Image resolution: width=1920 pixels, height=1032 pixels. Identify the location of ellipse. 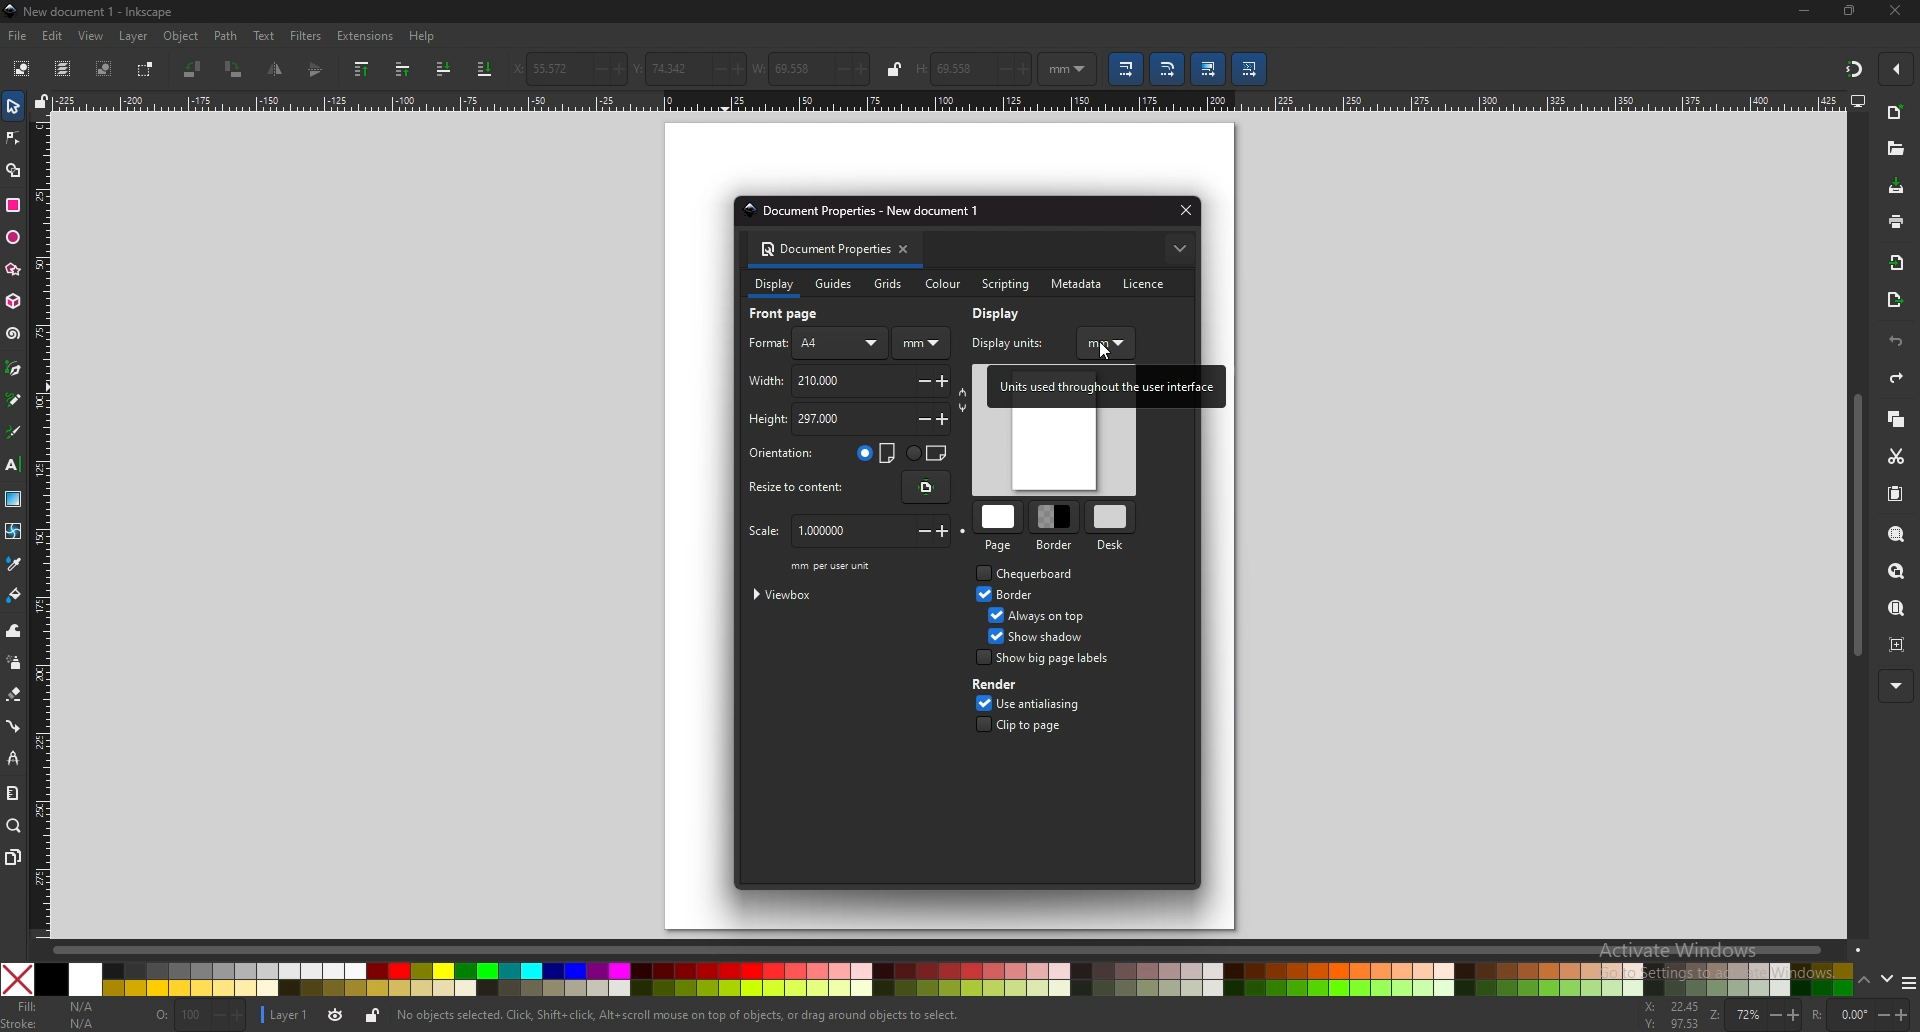
(13, 237).